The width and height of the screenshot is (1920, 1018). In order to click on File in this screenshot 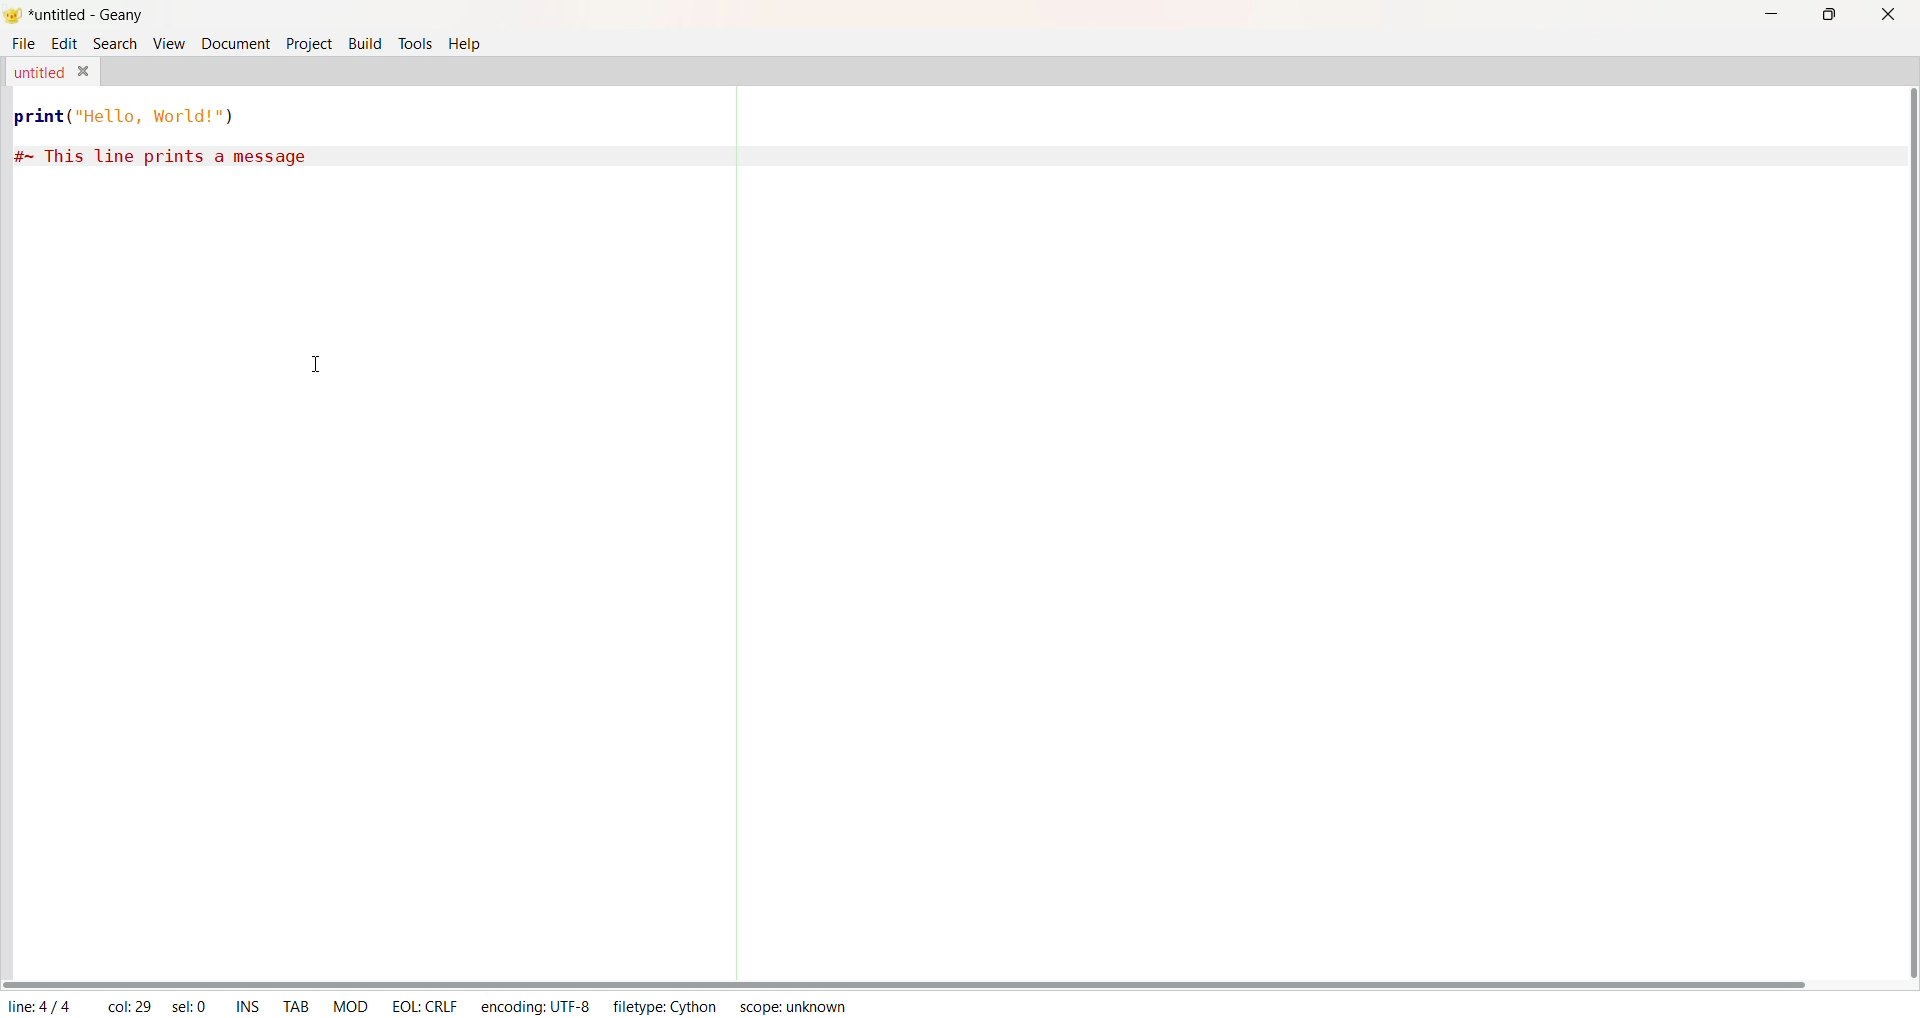, I will do `click(19, 44)`.